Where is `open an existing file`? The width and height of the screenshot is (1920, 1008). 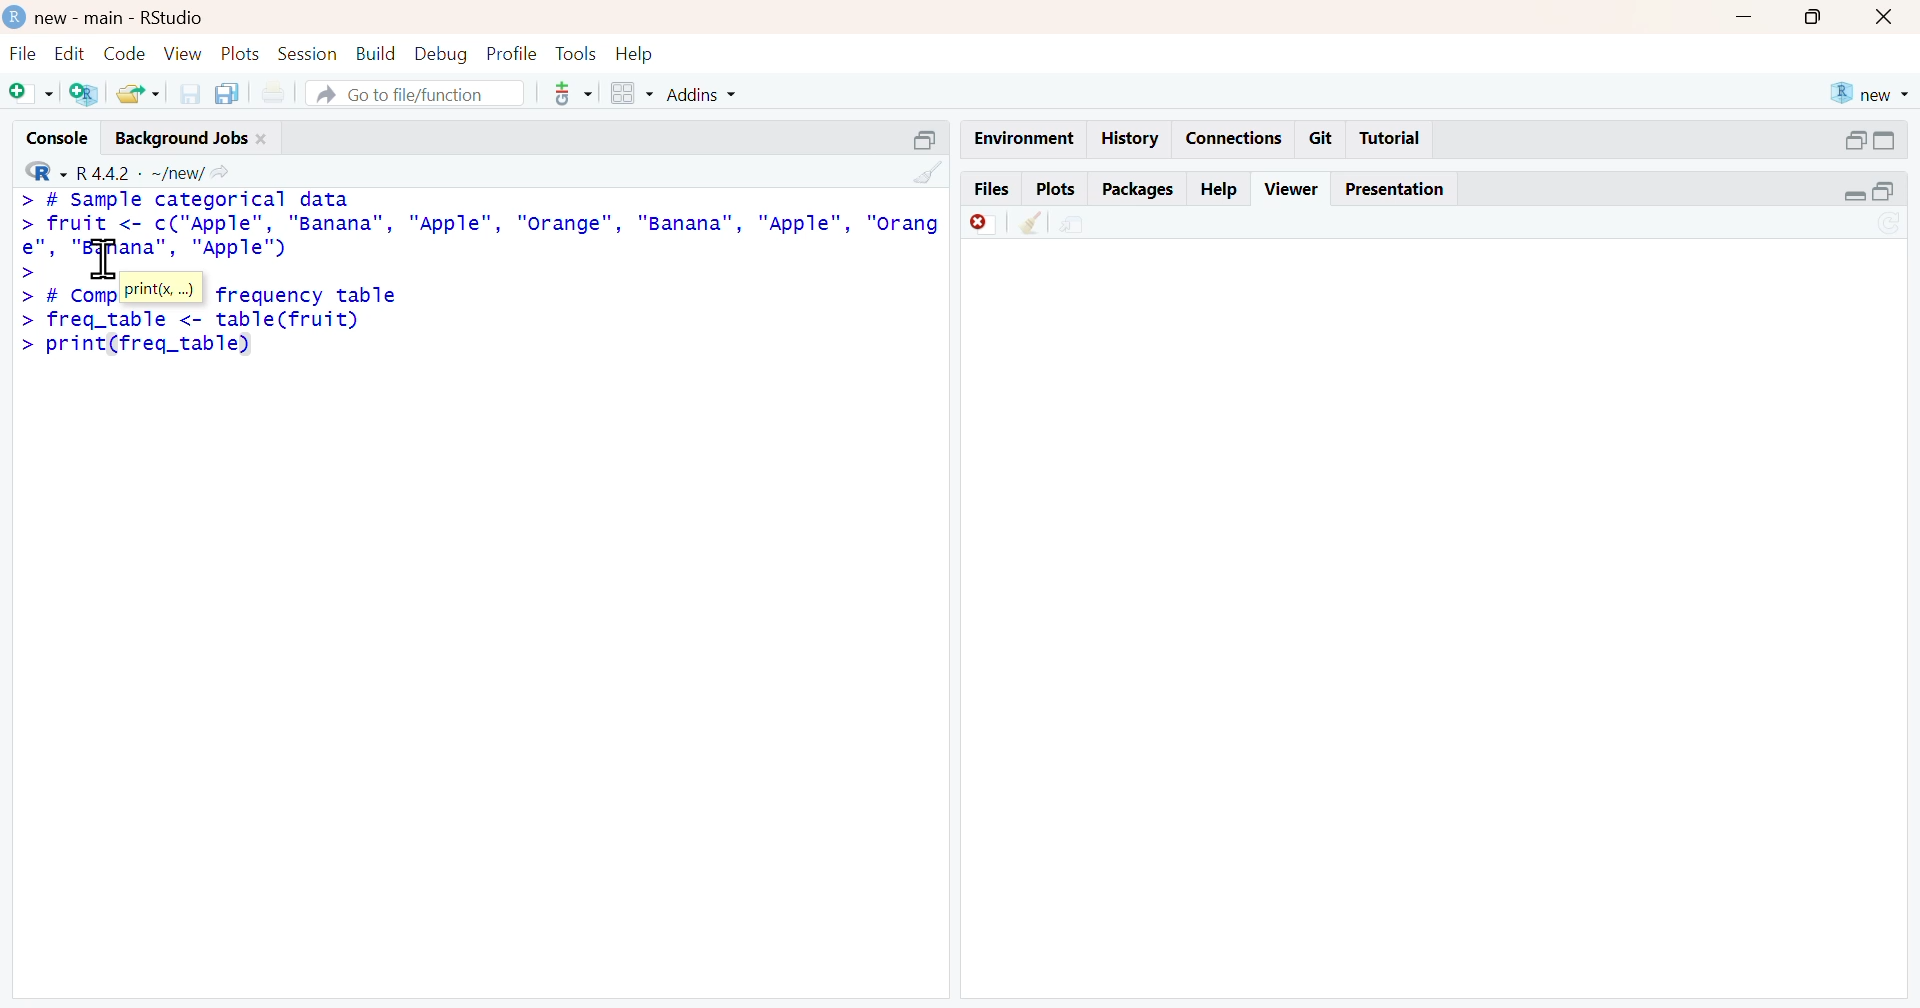
open an existing file is located at coordinates (137, 94).